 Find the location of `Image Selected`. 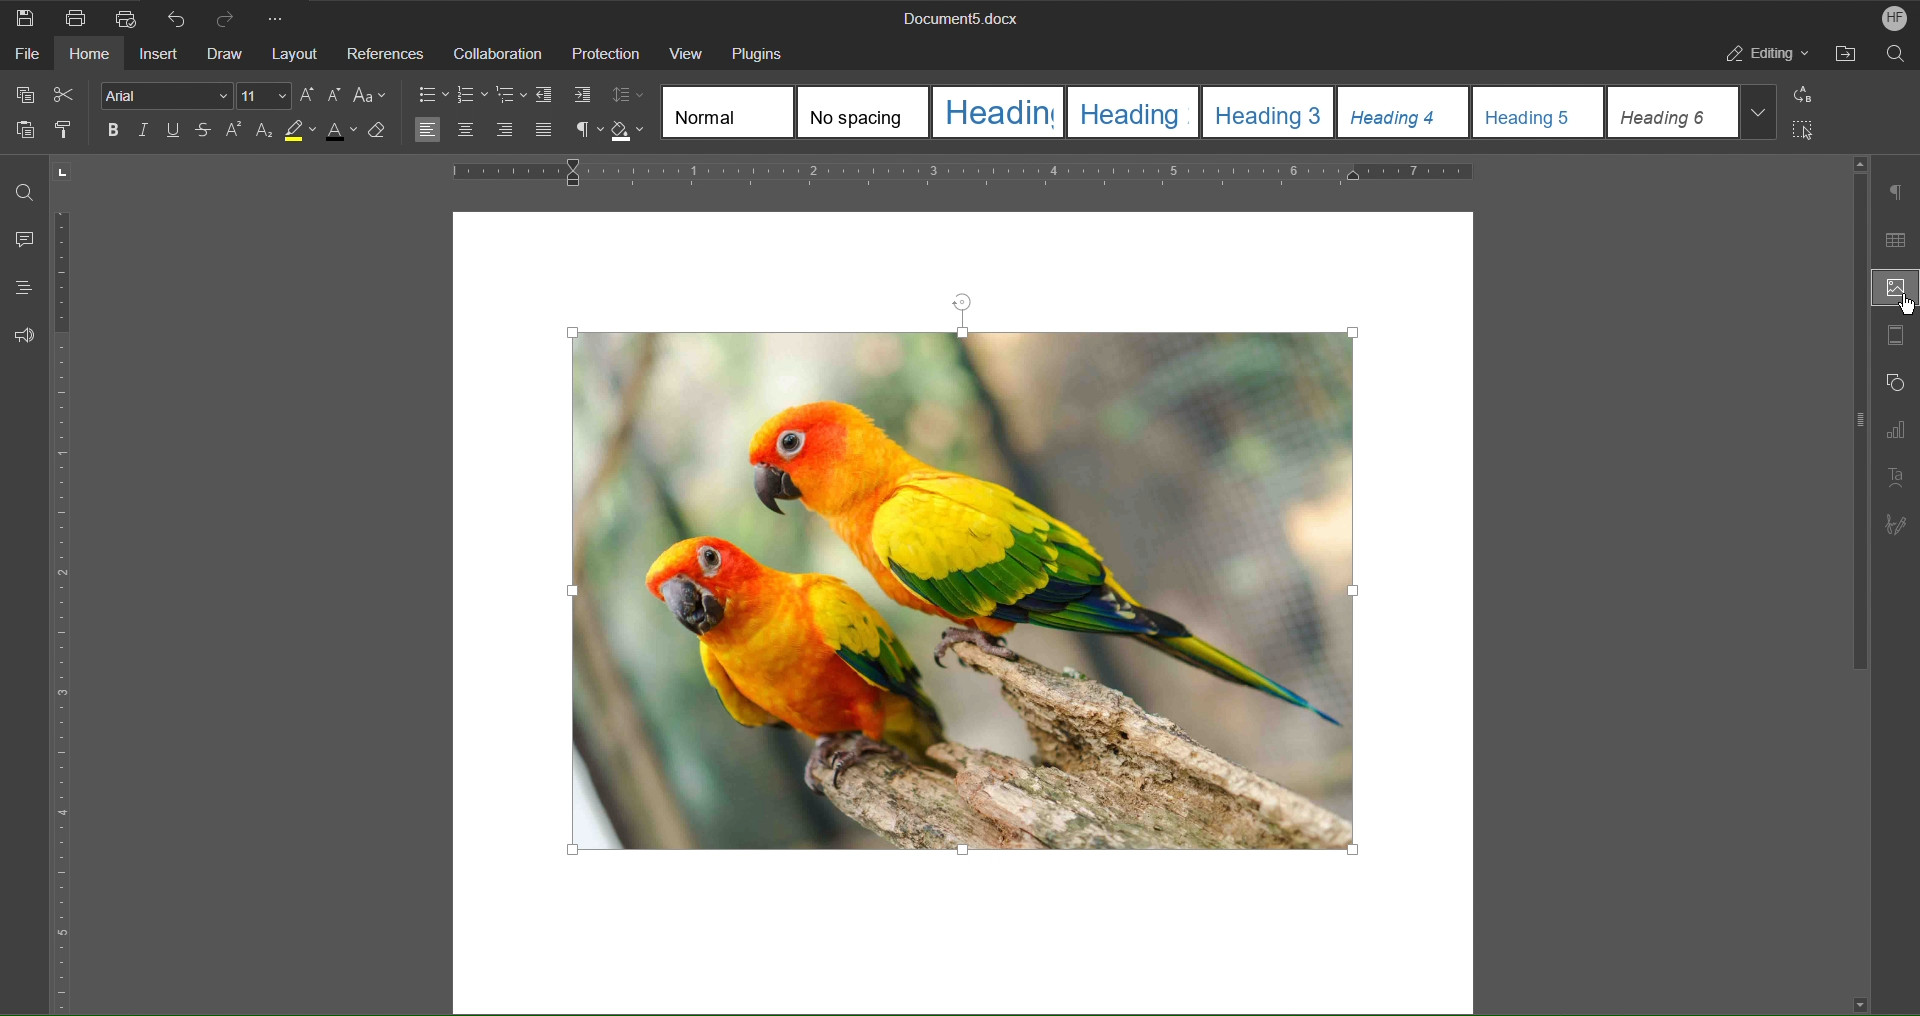

Image Selected is located at coordinates (969, 581).